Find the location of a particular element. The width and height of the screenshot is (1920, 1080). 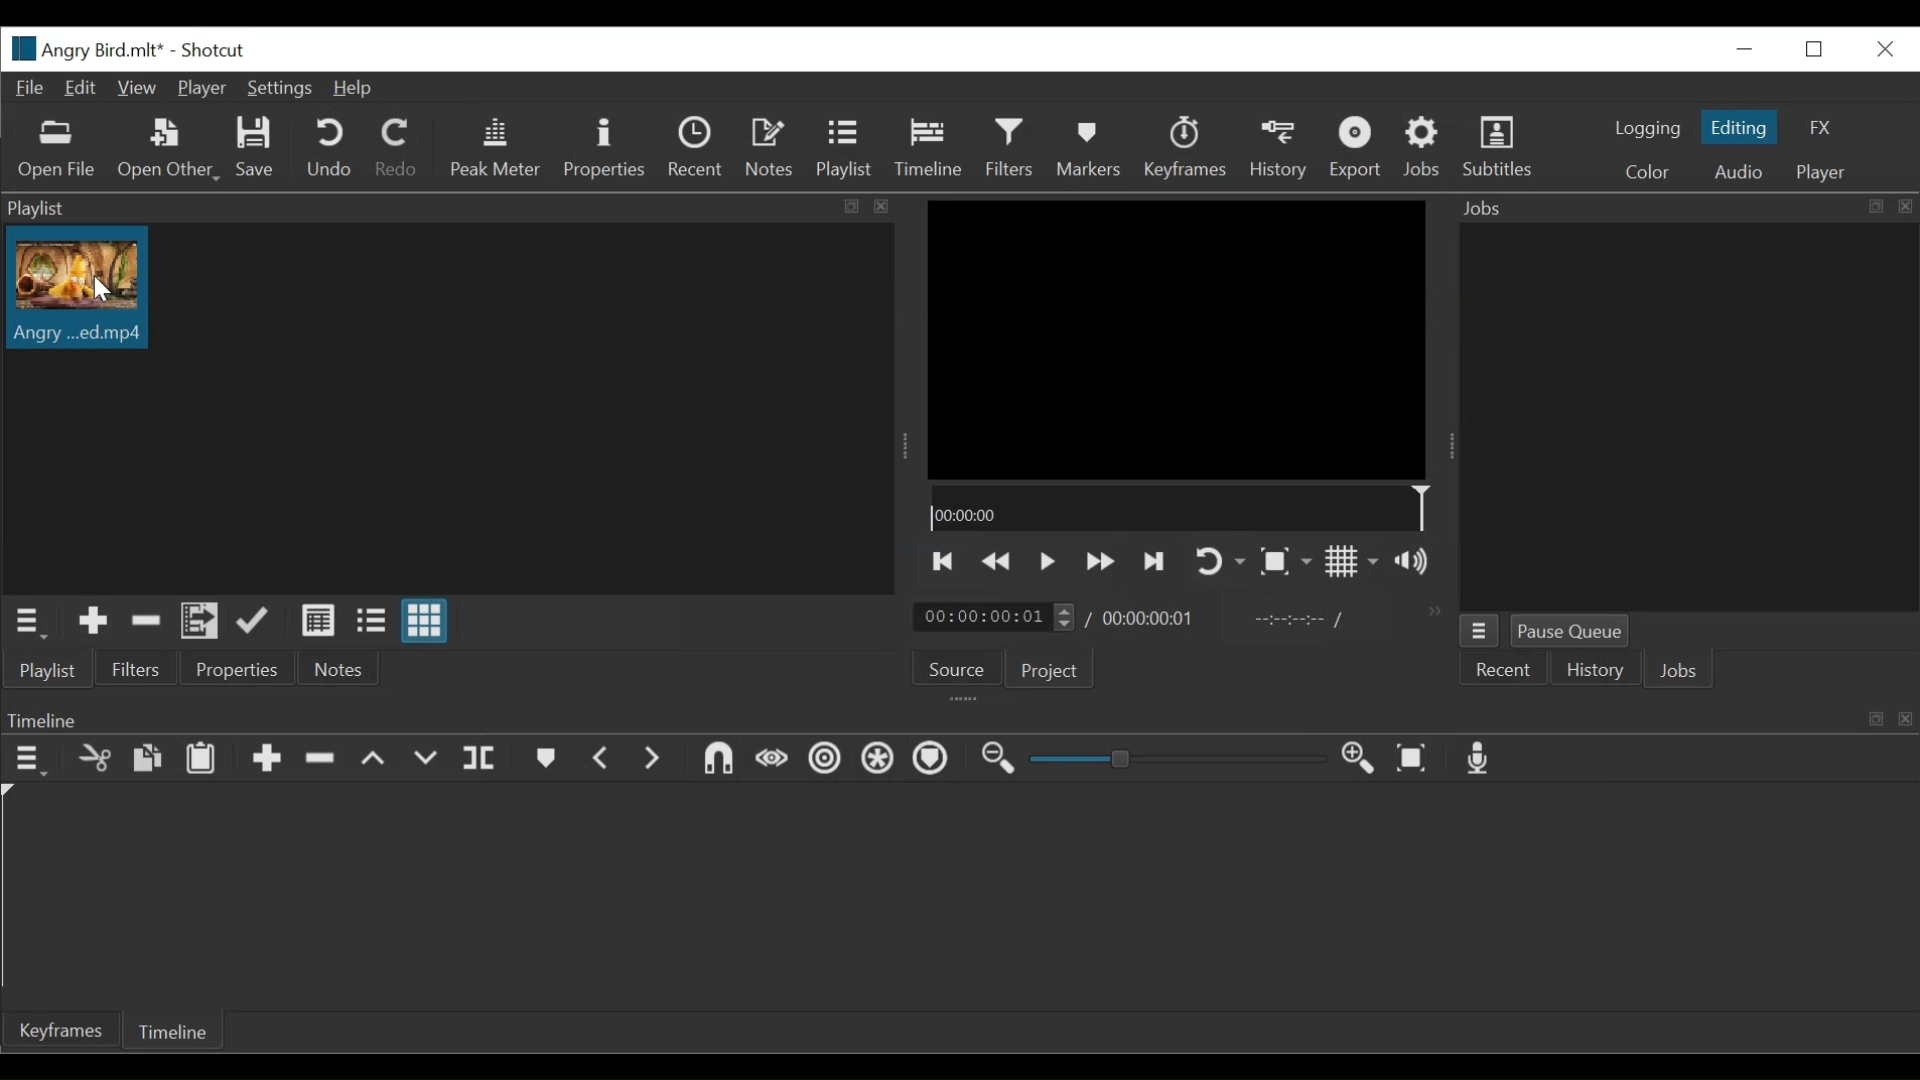

Jobs is located at coordinates (1685, 206).